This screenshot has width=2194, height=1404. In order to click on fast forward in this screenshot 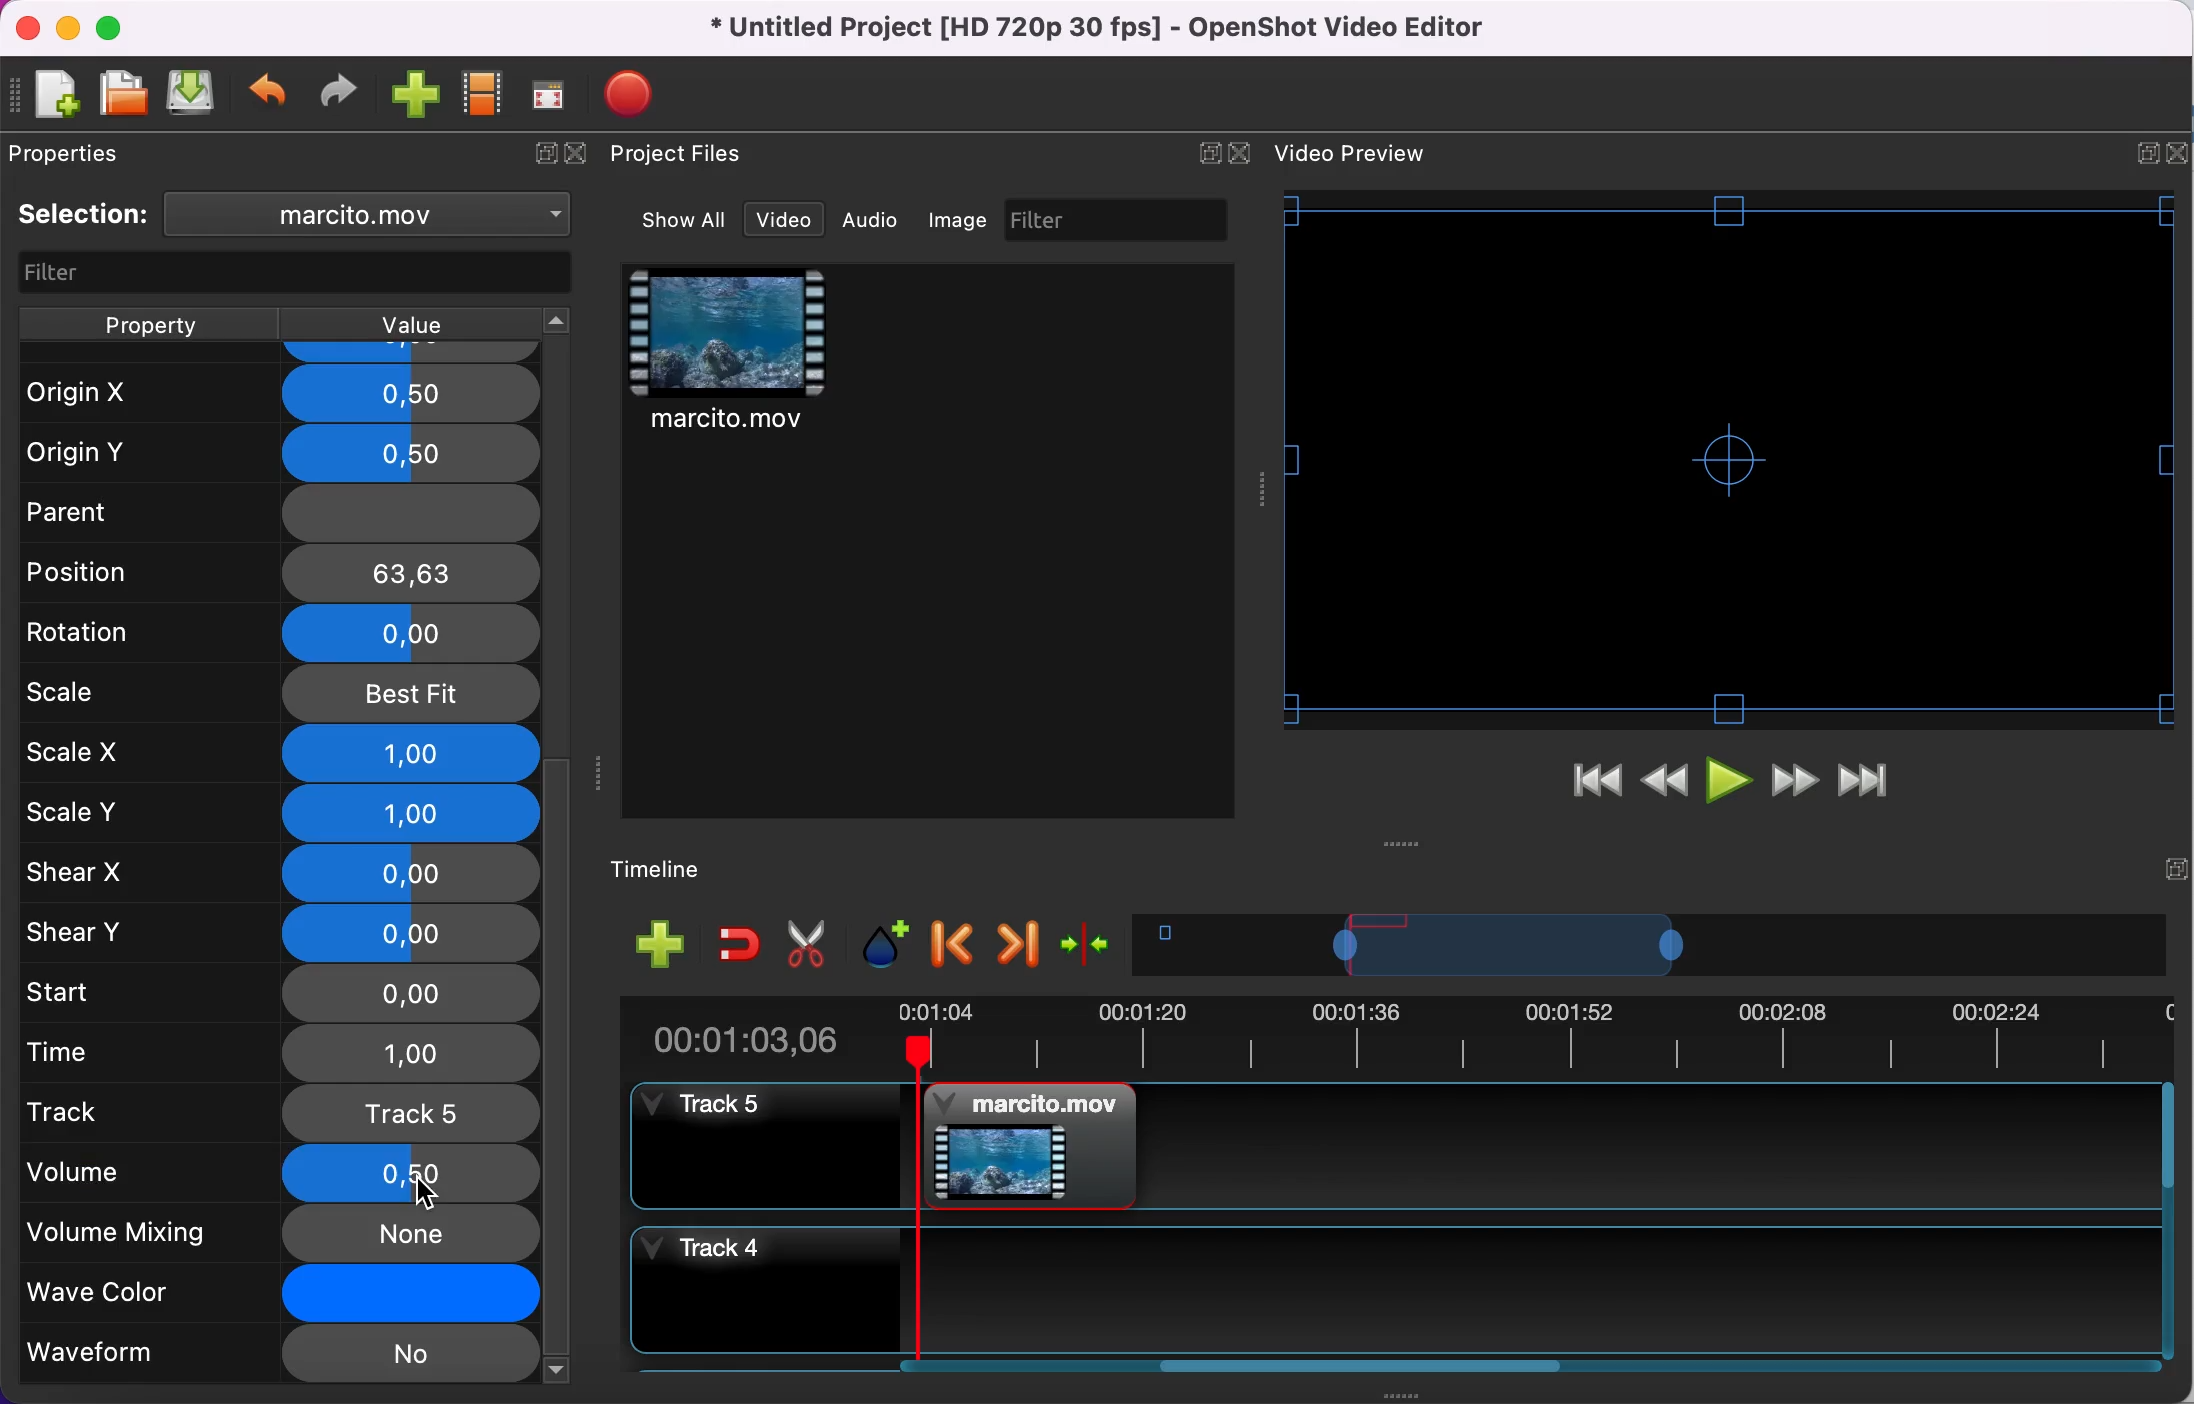, I will do `click(1795, 783)`.